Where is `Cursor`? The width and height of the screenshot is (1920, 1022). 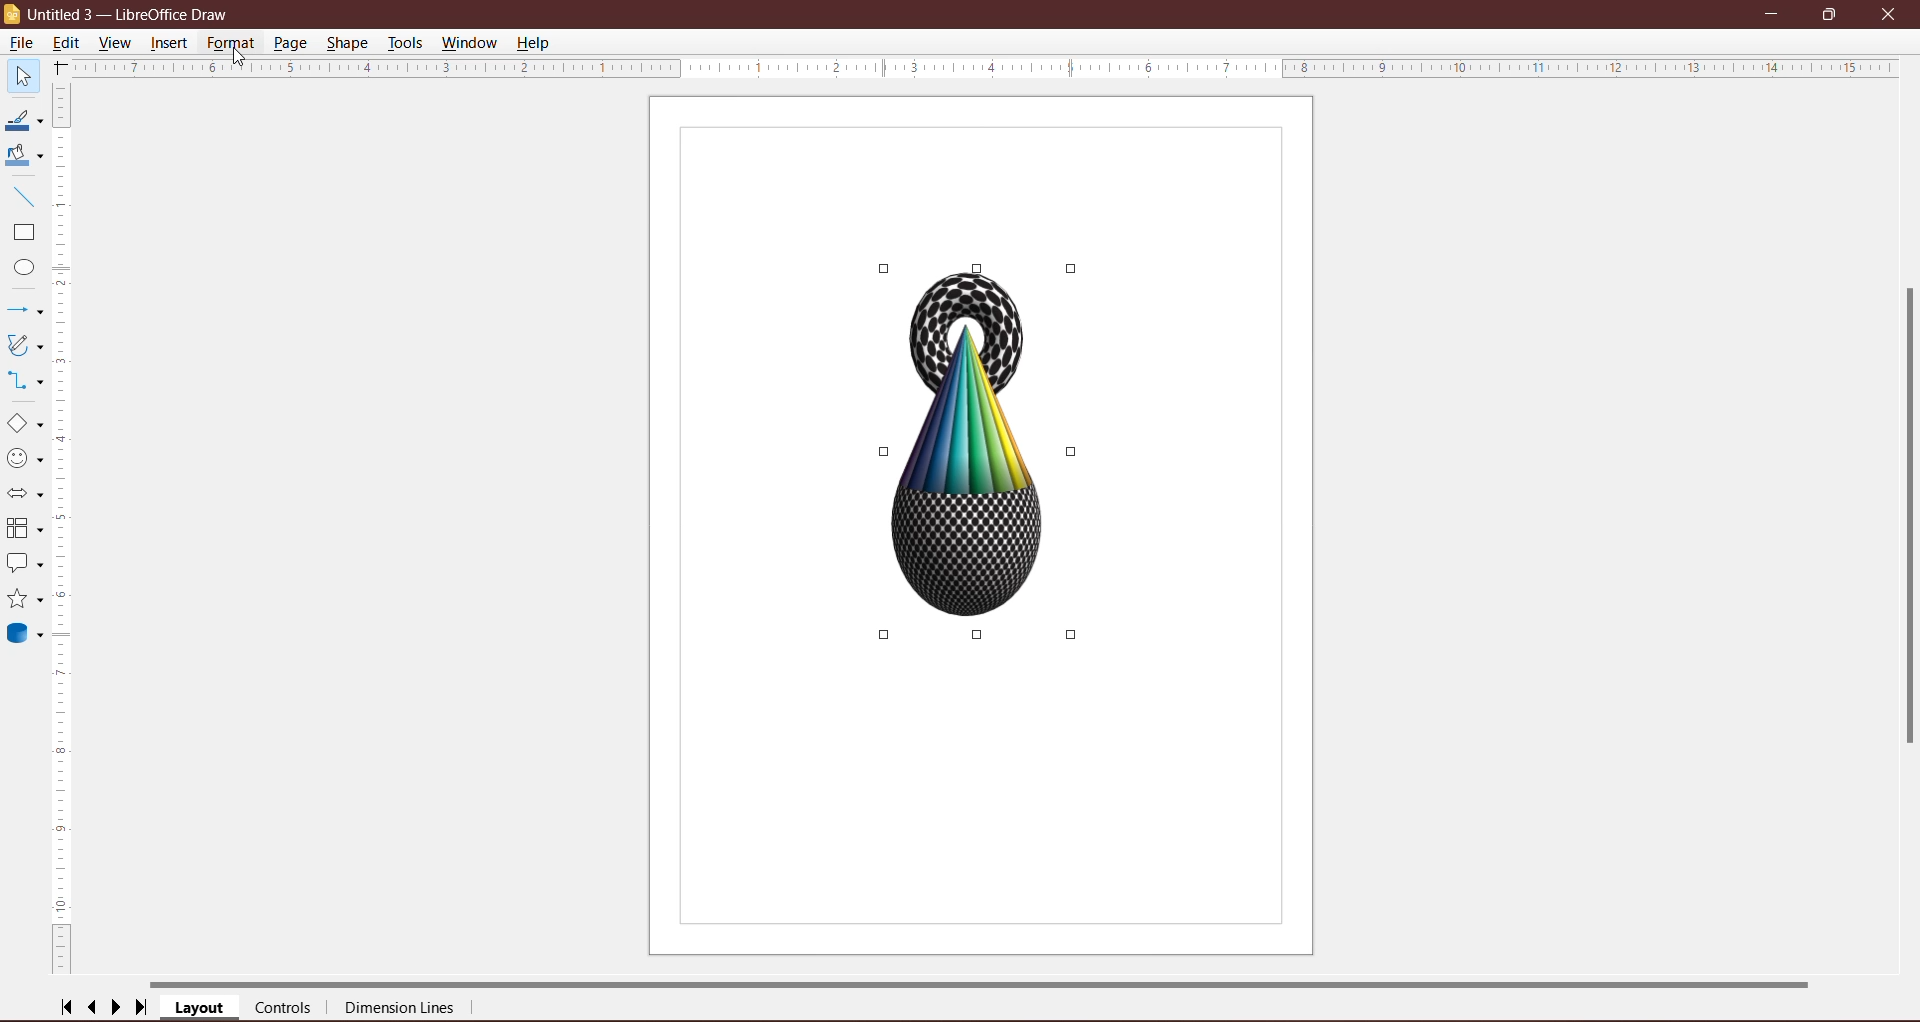 Cursor is located at coordinates (239, 64).